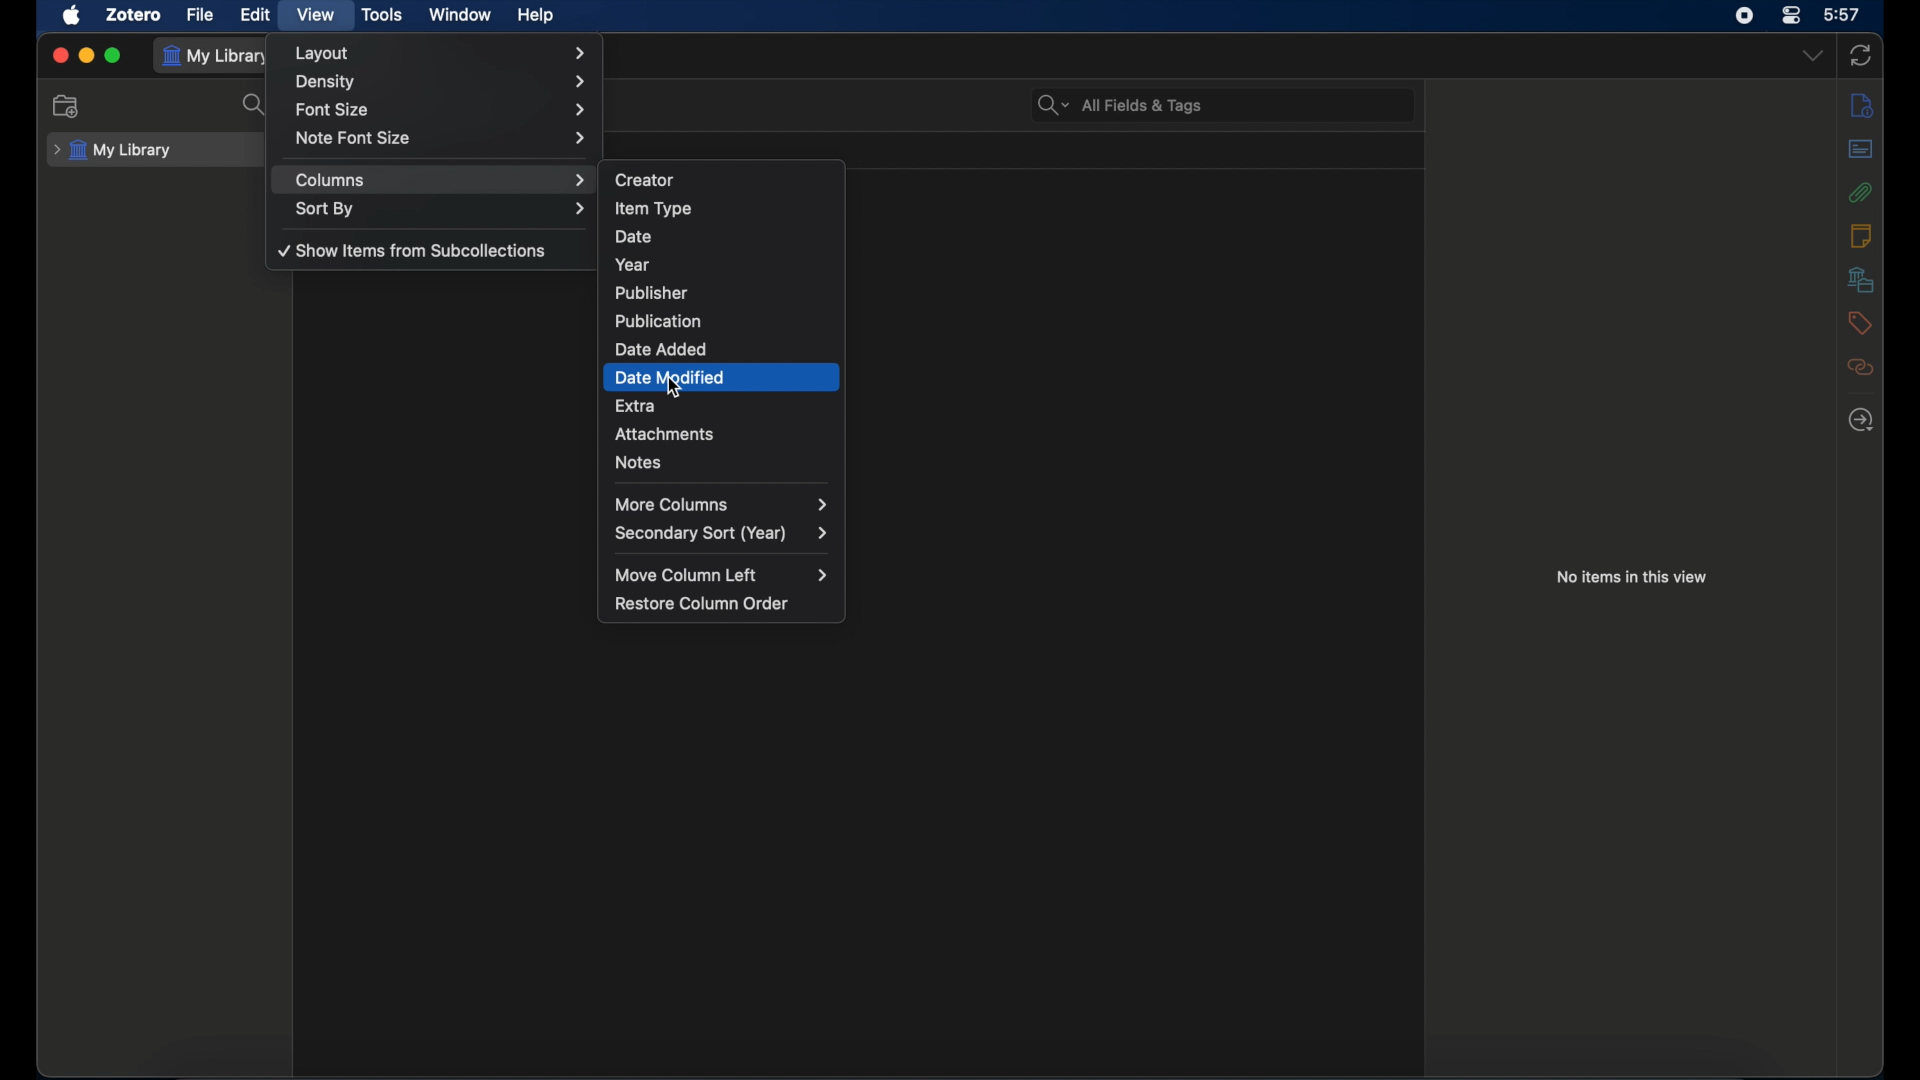  What do you see at coordinates (1744, 15) in the screenshot?
I see `screen recorder ` at bounding box center [1744, 15].